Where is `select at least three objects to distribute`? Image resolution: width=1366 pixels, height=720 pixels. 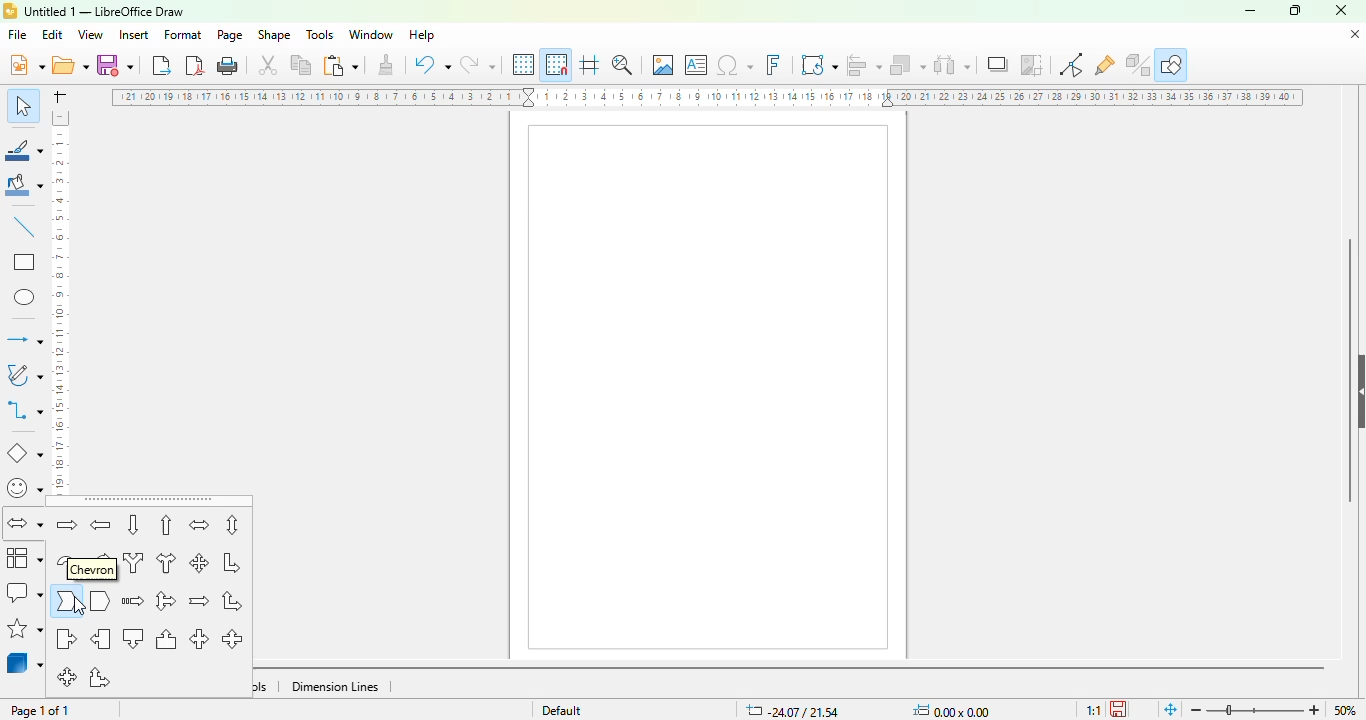
select at least three objects to distribute is located at coordinates (952, 64).